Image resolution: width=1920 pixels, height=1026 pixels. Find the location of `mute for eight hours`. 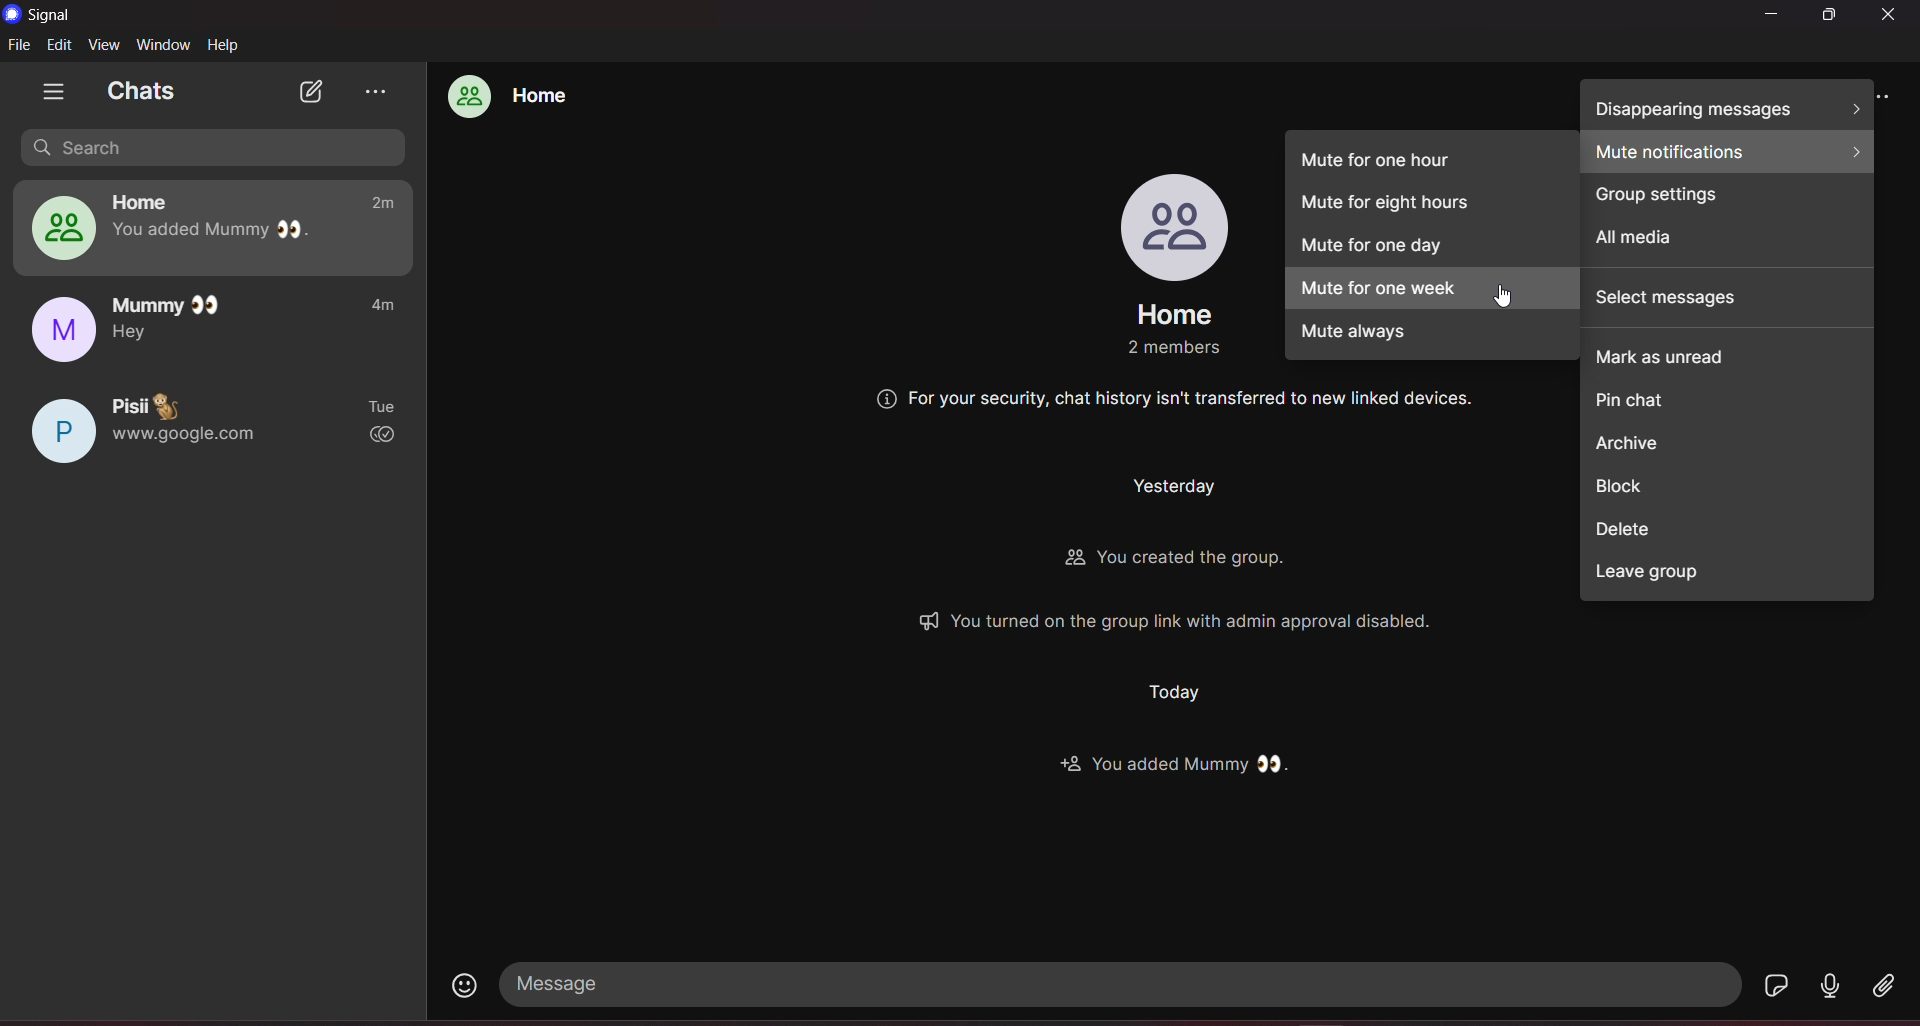

mute for eight hours is located at coordinates (1428, 206).